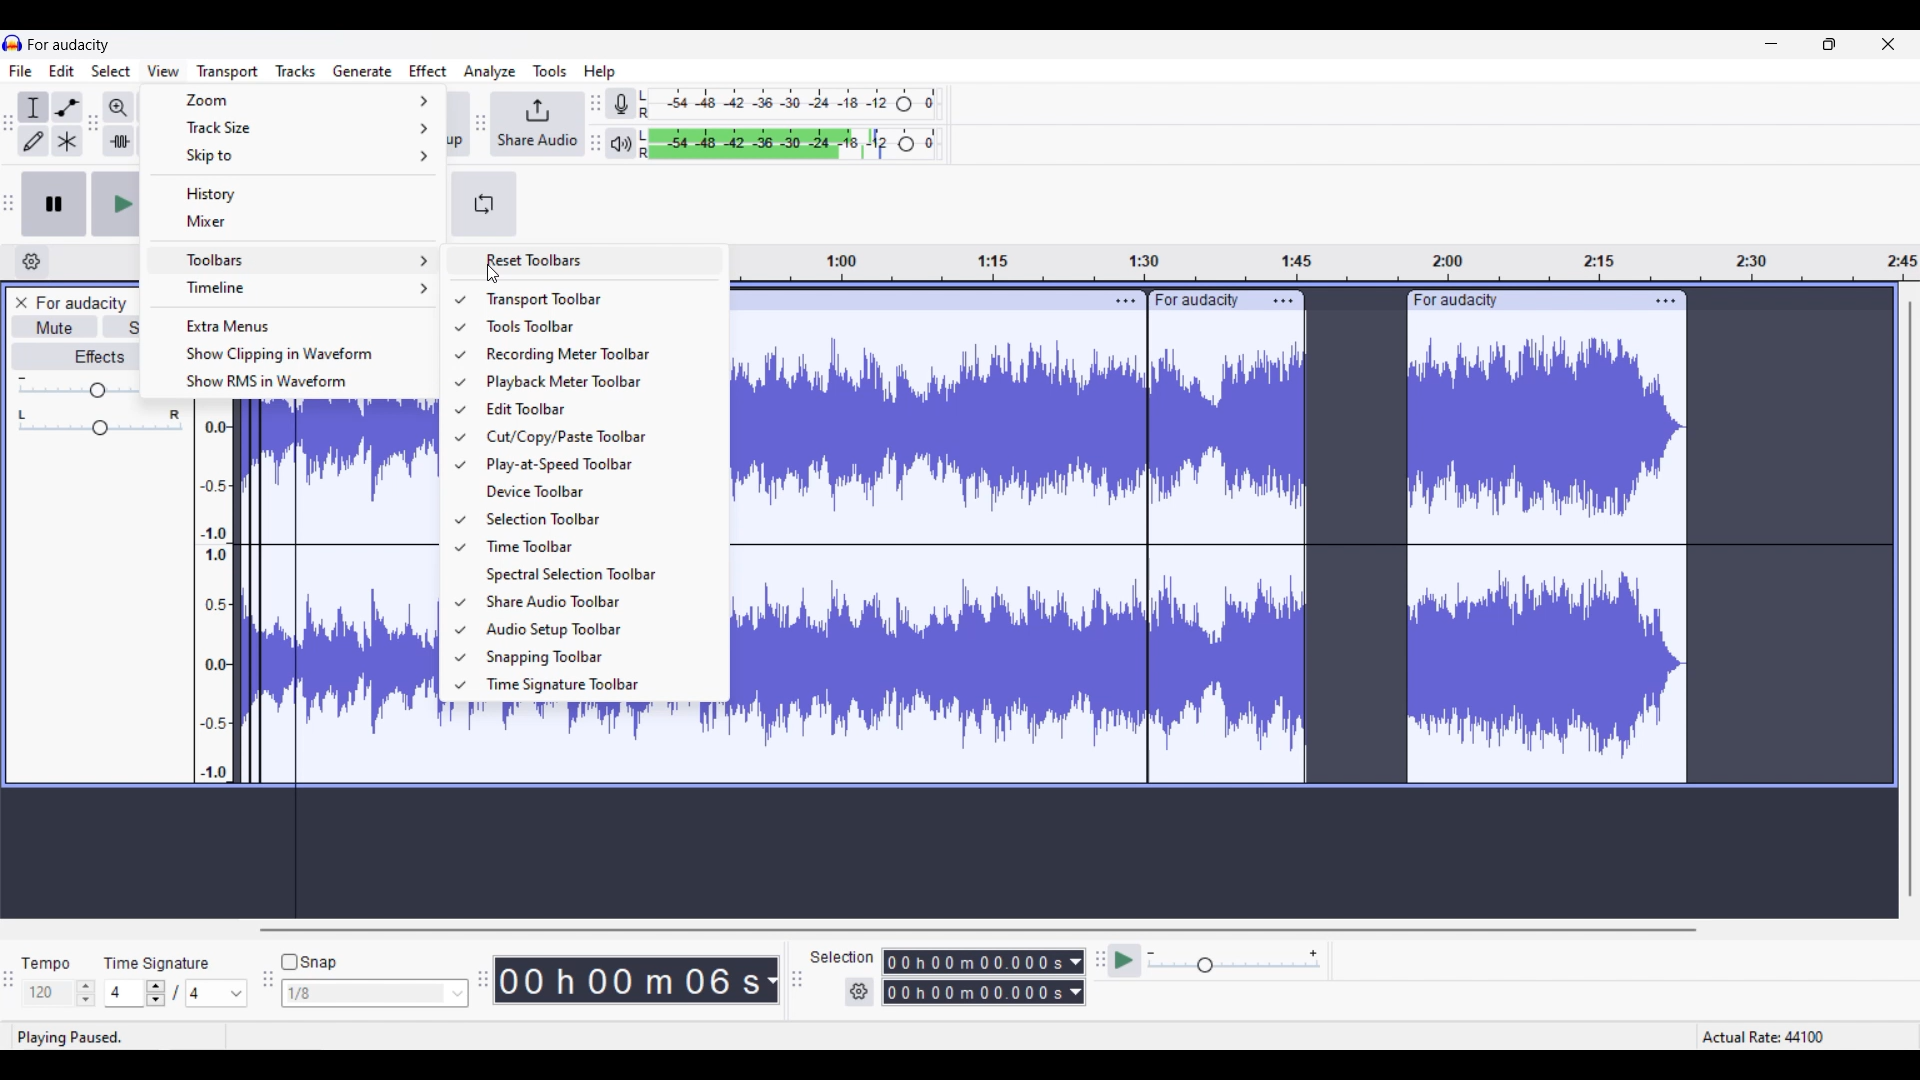 The image size is (1920, 1080). Describe the element at coordinates (75, 355) in the screenshot. I see `Effects` at that location.